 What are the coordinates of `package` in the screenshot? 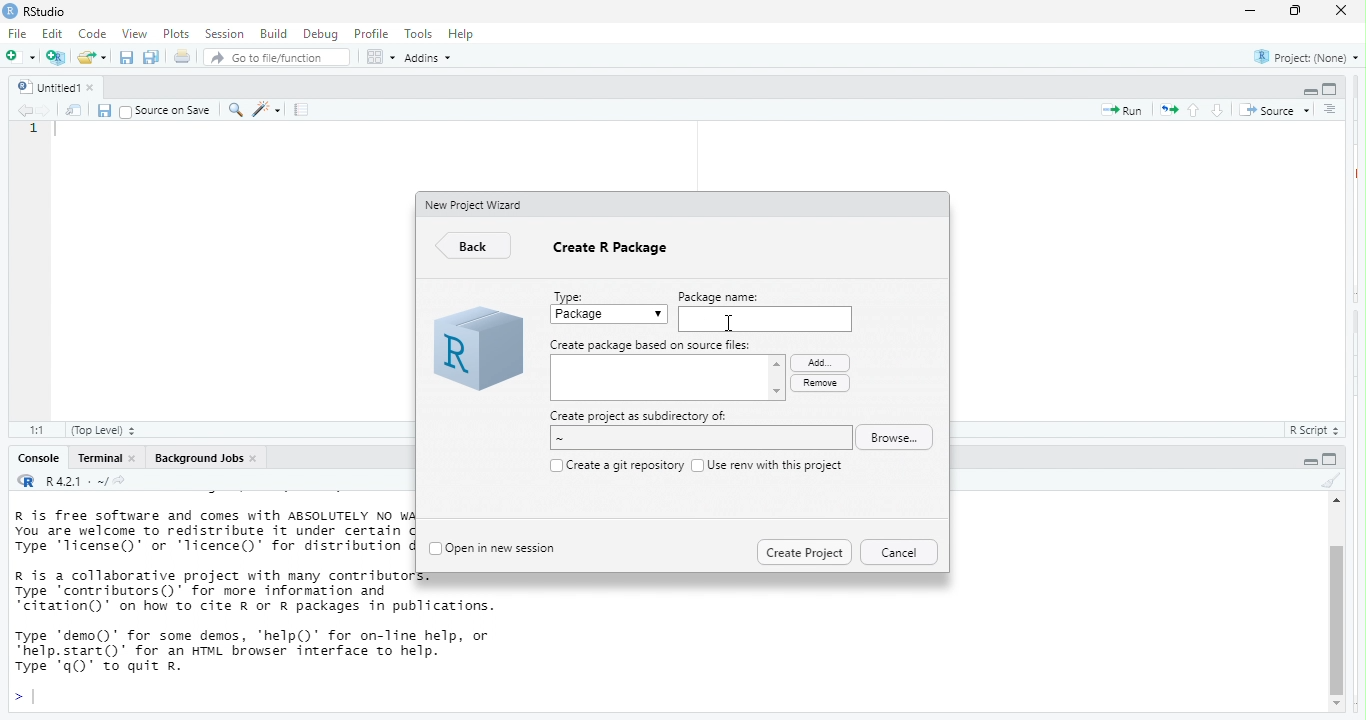 It's located at (610, 316).